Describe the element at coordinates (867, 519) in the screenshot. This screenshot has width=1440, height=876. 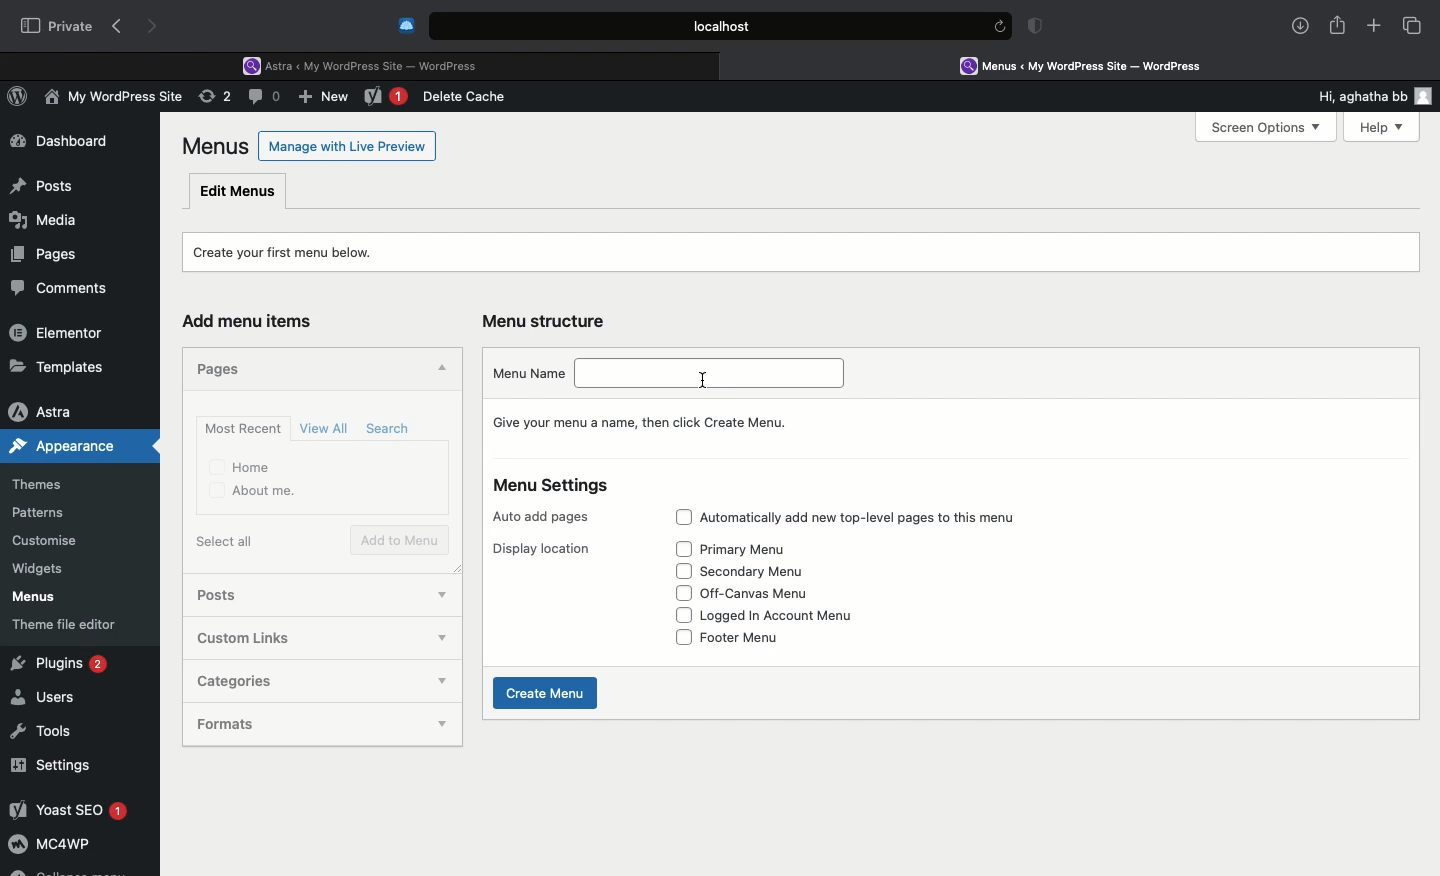
I see `Automatically add new top-level pages to this menu` at that location.